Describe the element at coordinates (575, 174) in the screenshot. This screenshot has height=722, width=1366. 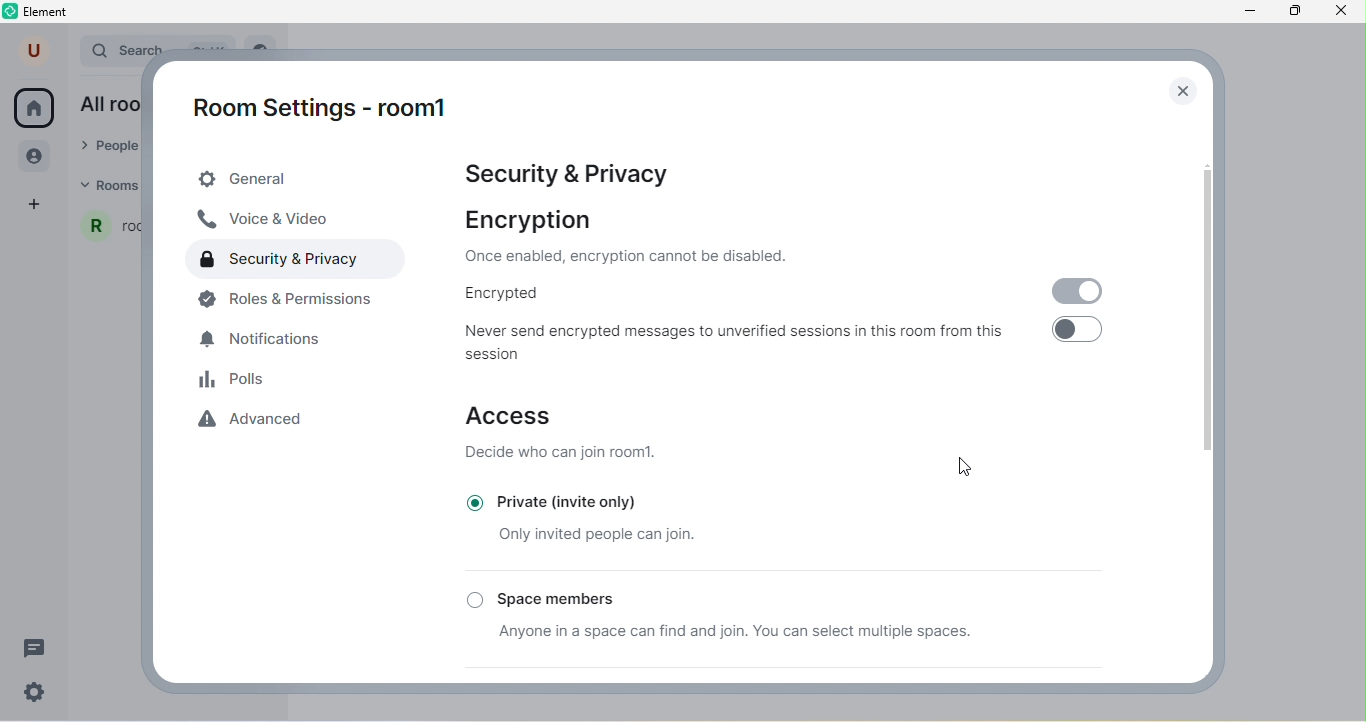
I see `Security & Privacy` at that location.